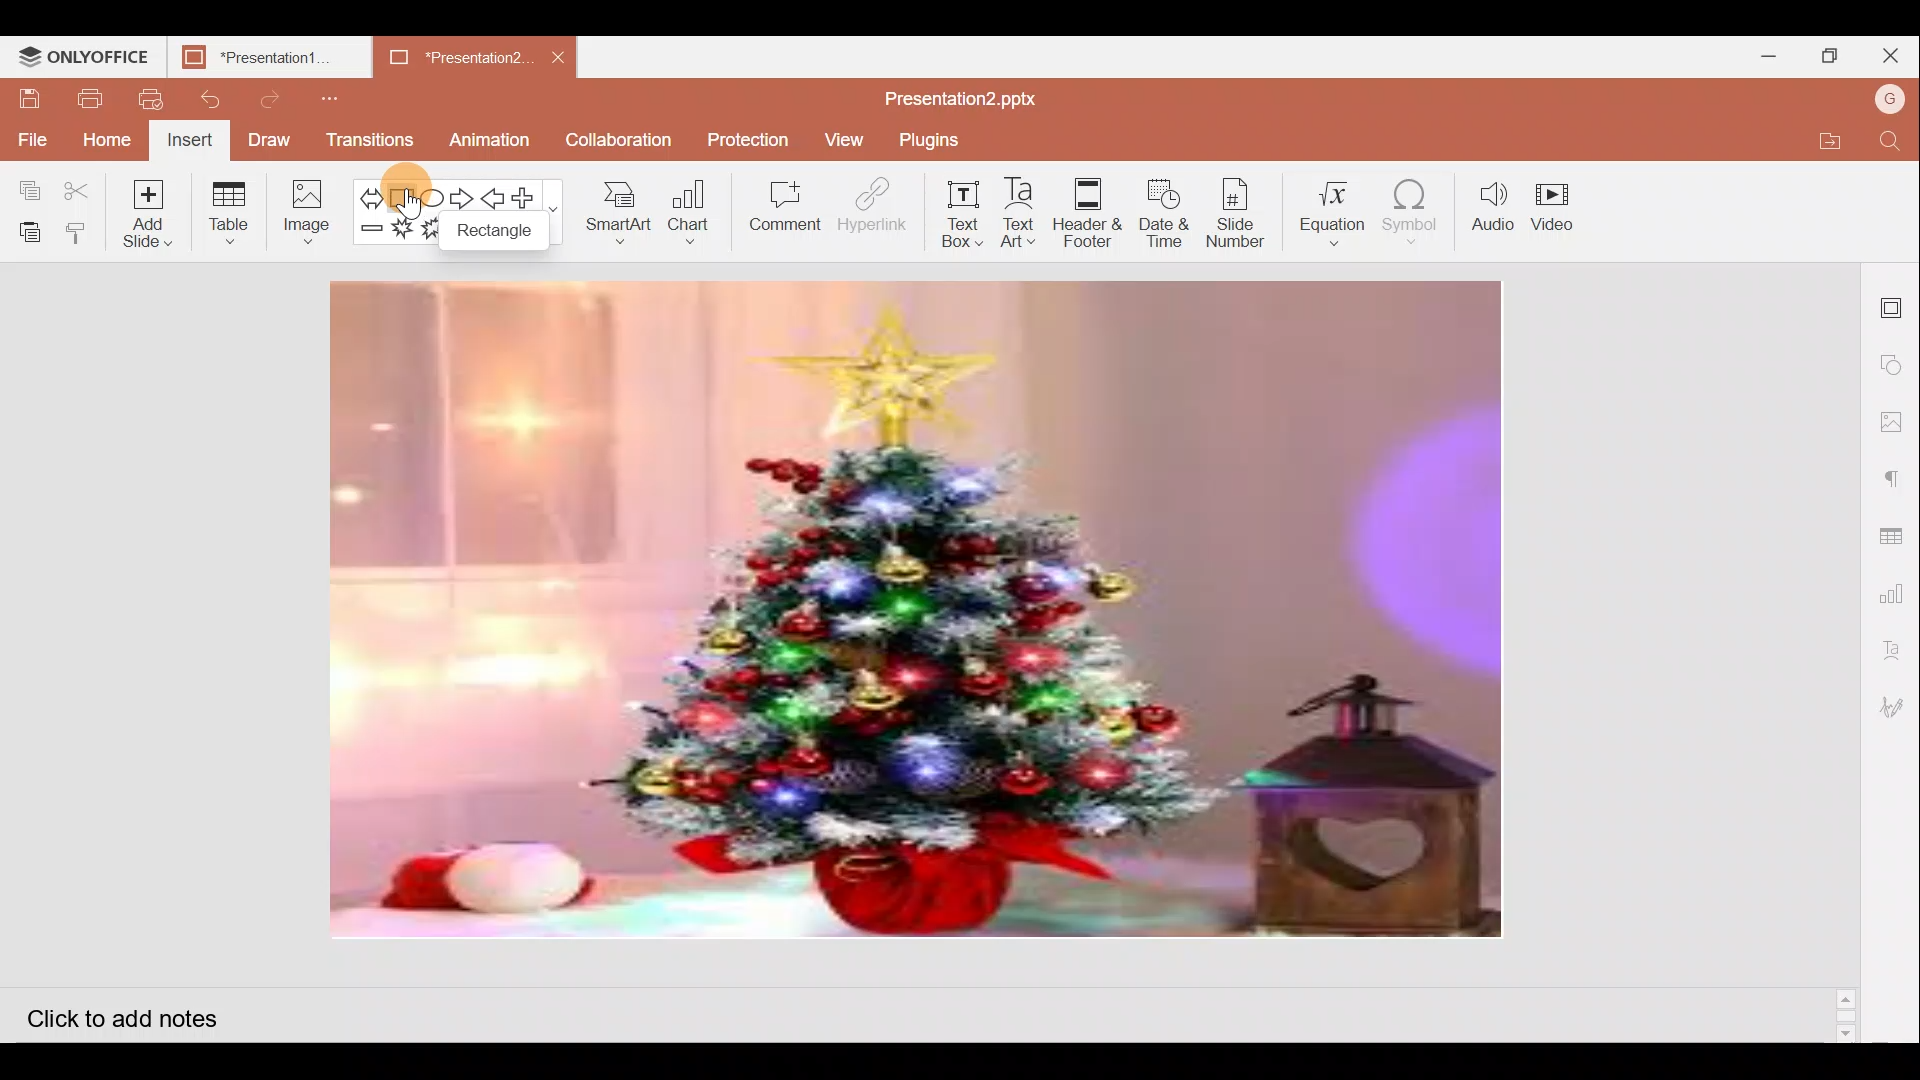  I want to click on Chart, so click(686, 216).